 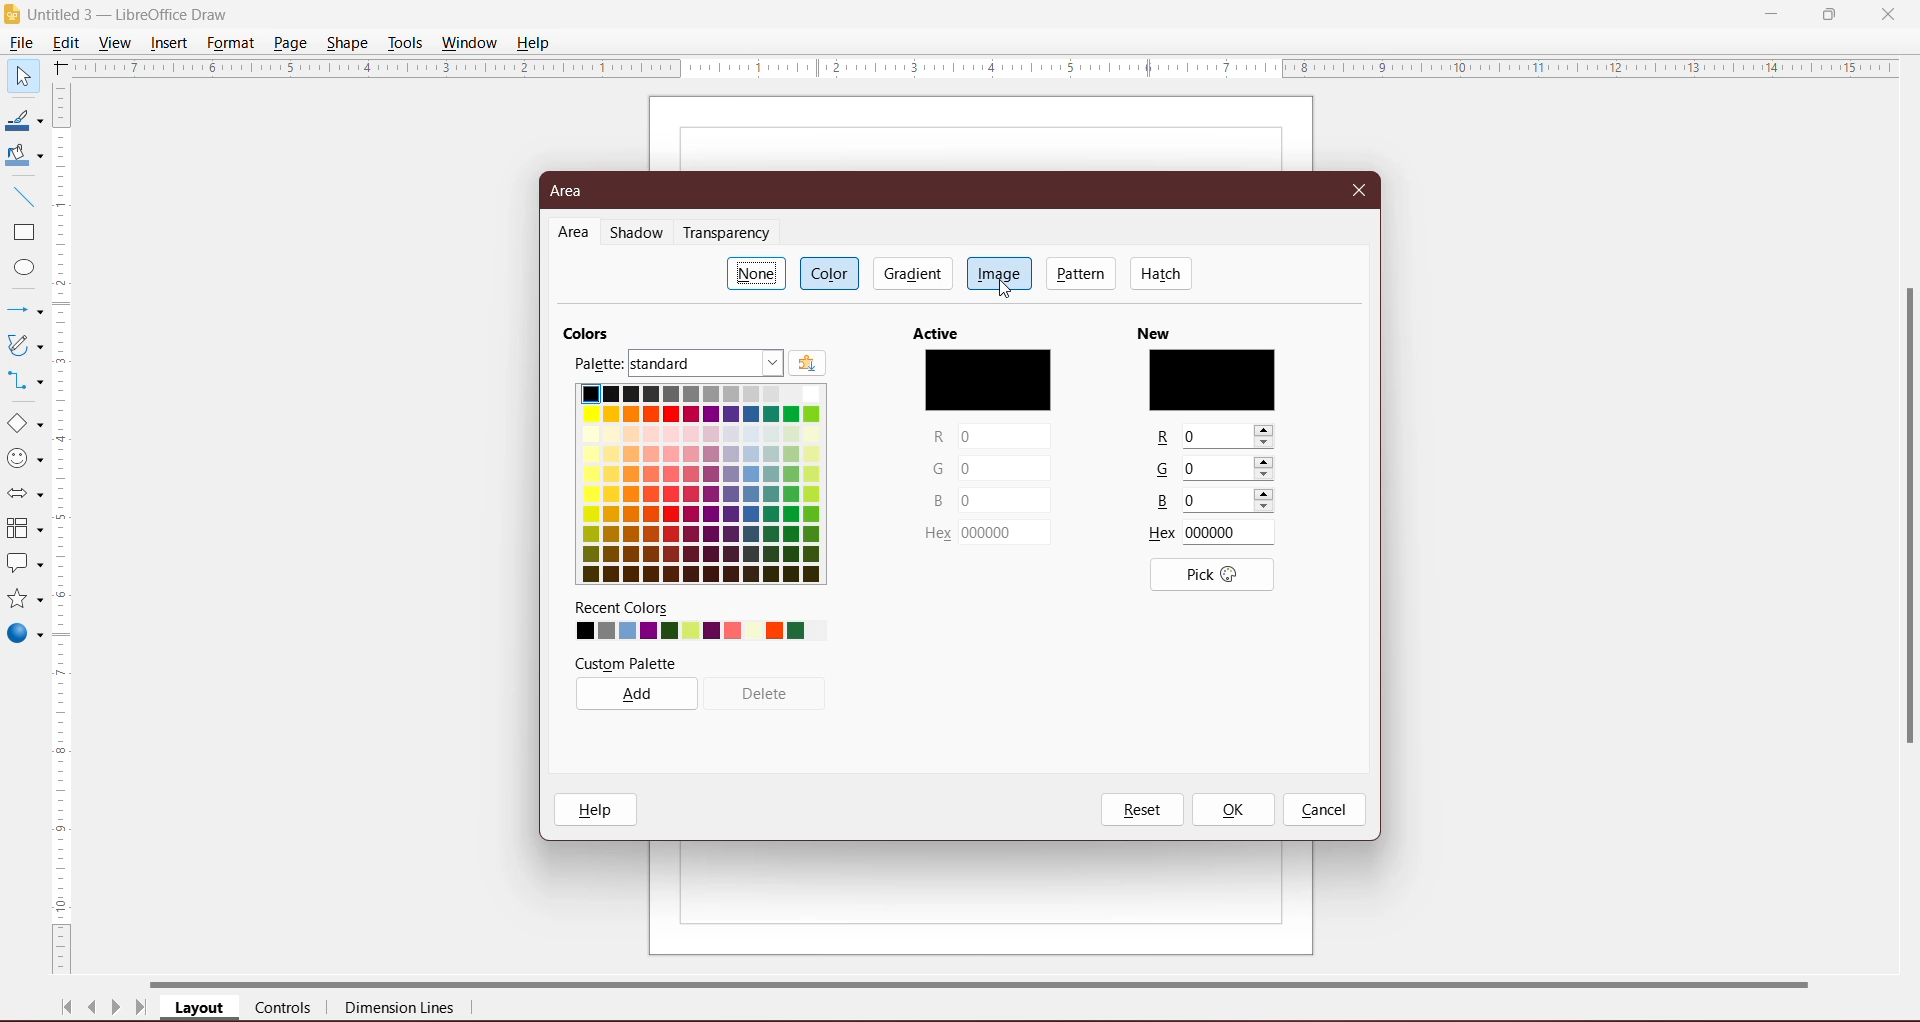 I want to click on Curves and Polygons, so click(x=23, y=344).